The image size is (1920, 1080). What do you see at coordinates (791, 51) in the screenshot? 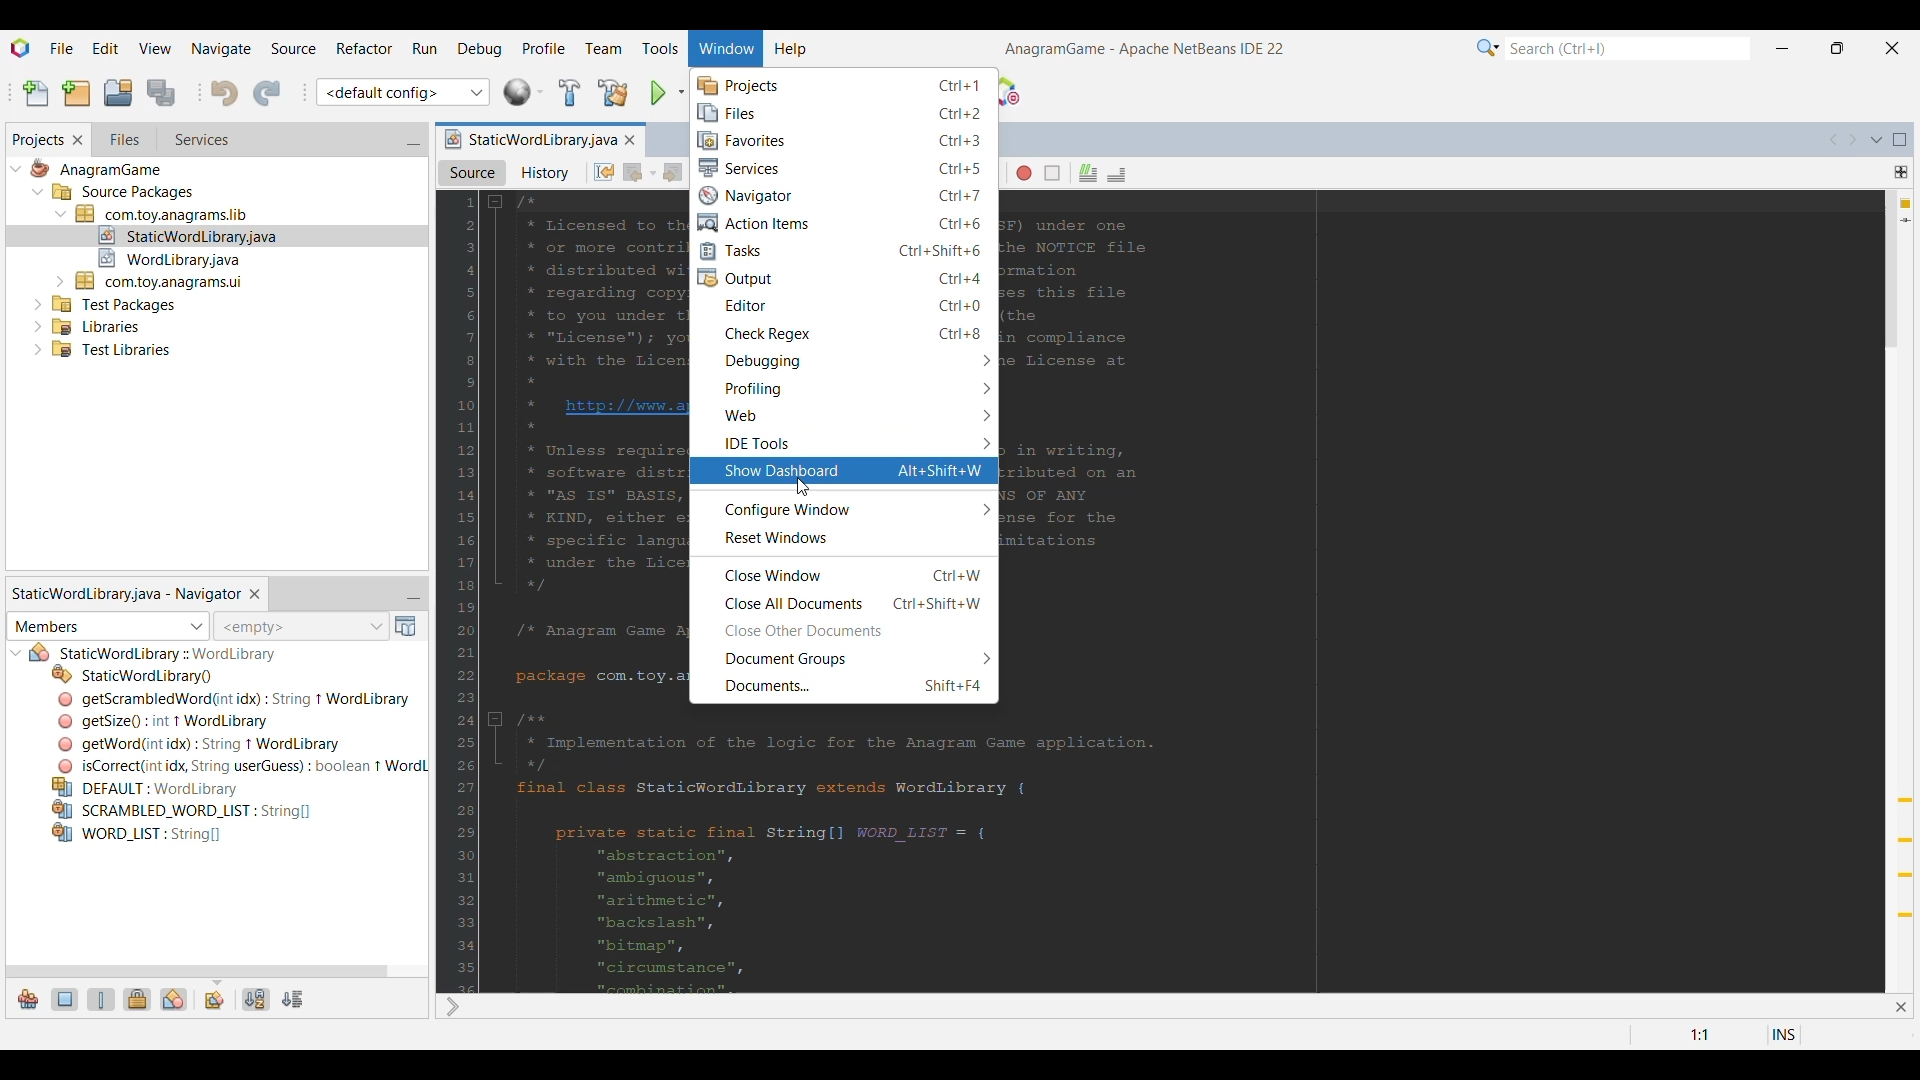
I see `Help menu` at bounding box center [791, 51].